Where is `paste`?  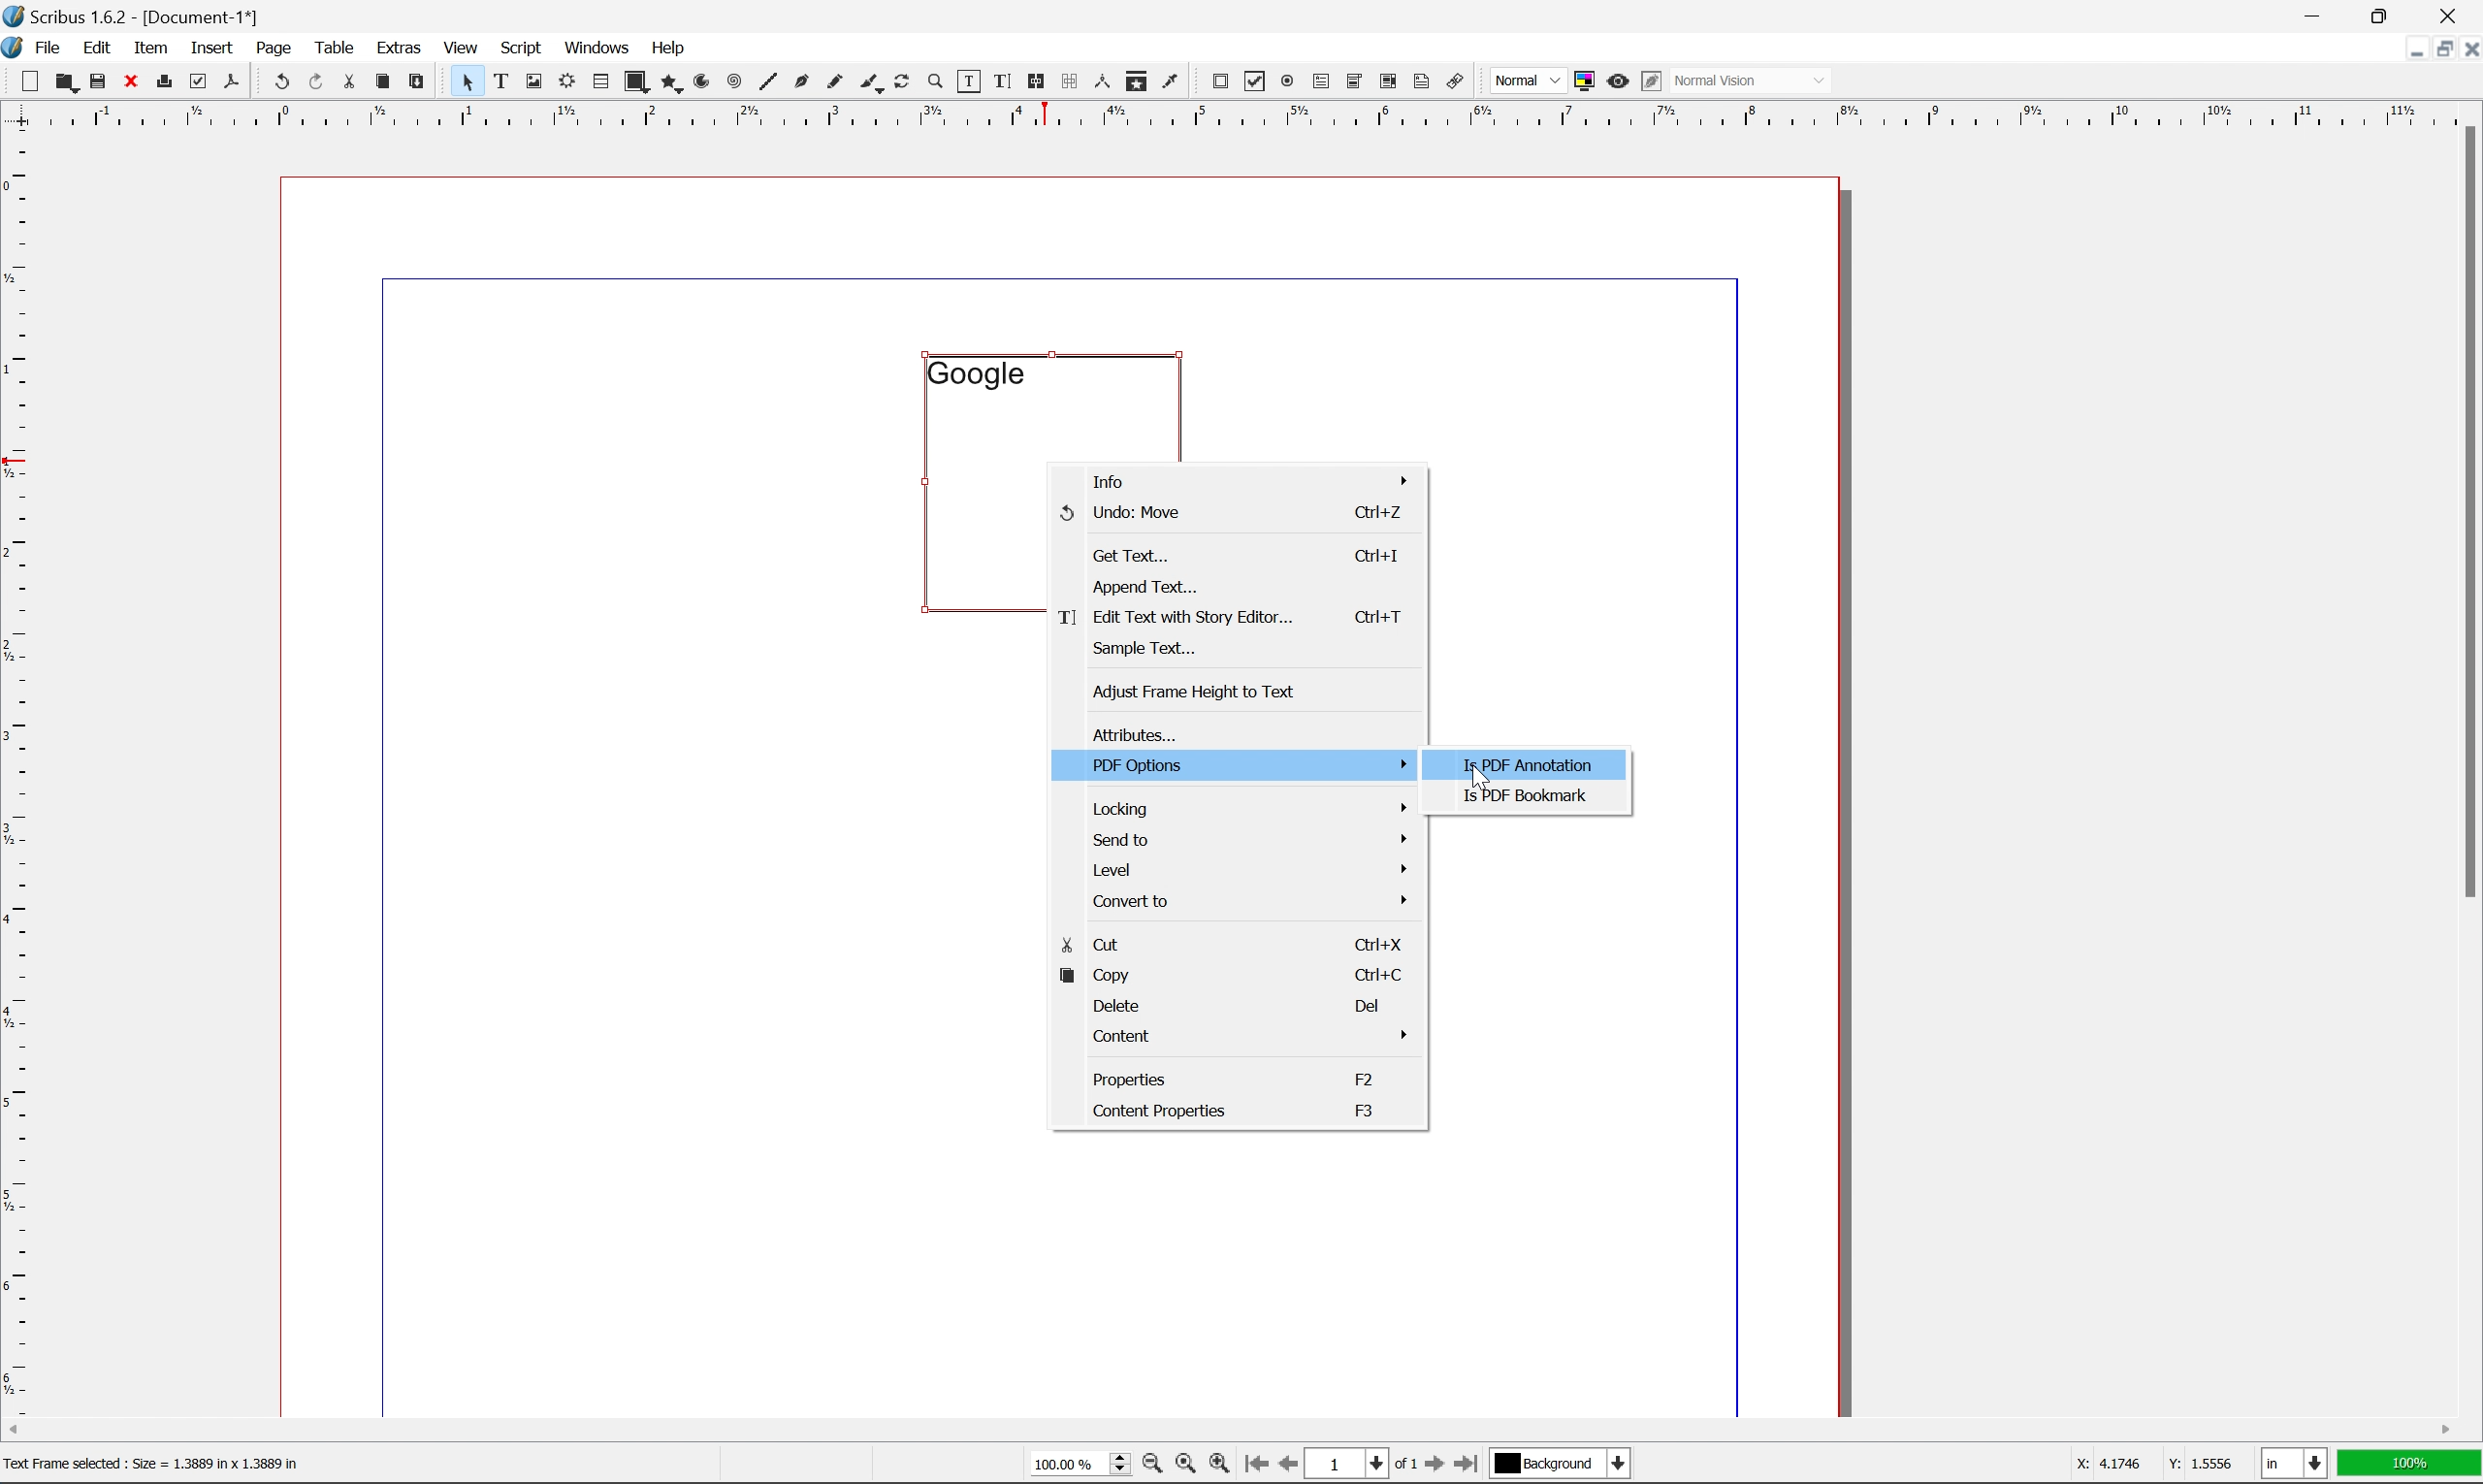 paste is located at coordinates (418, 82).